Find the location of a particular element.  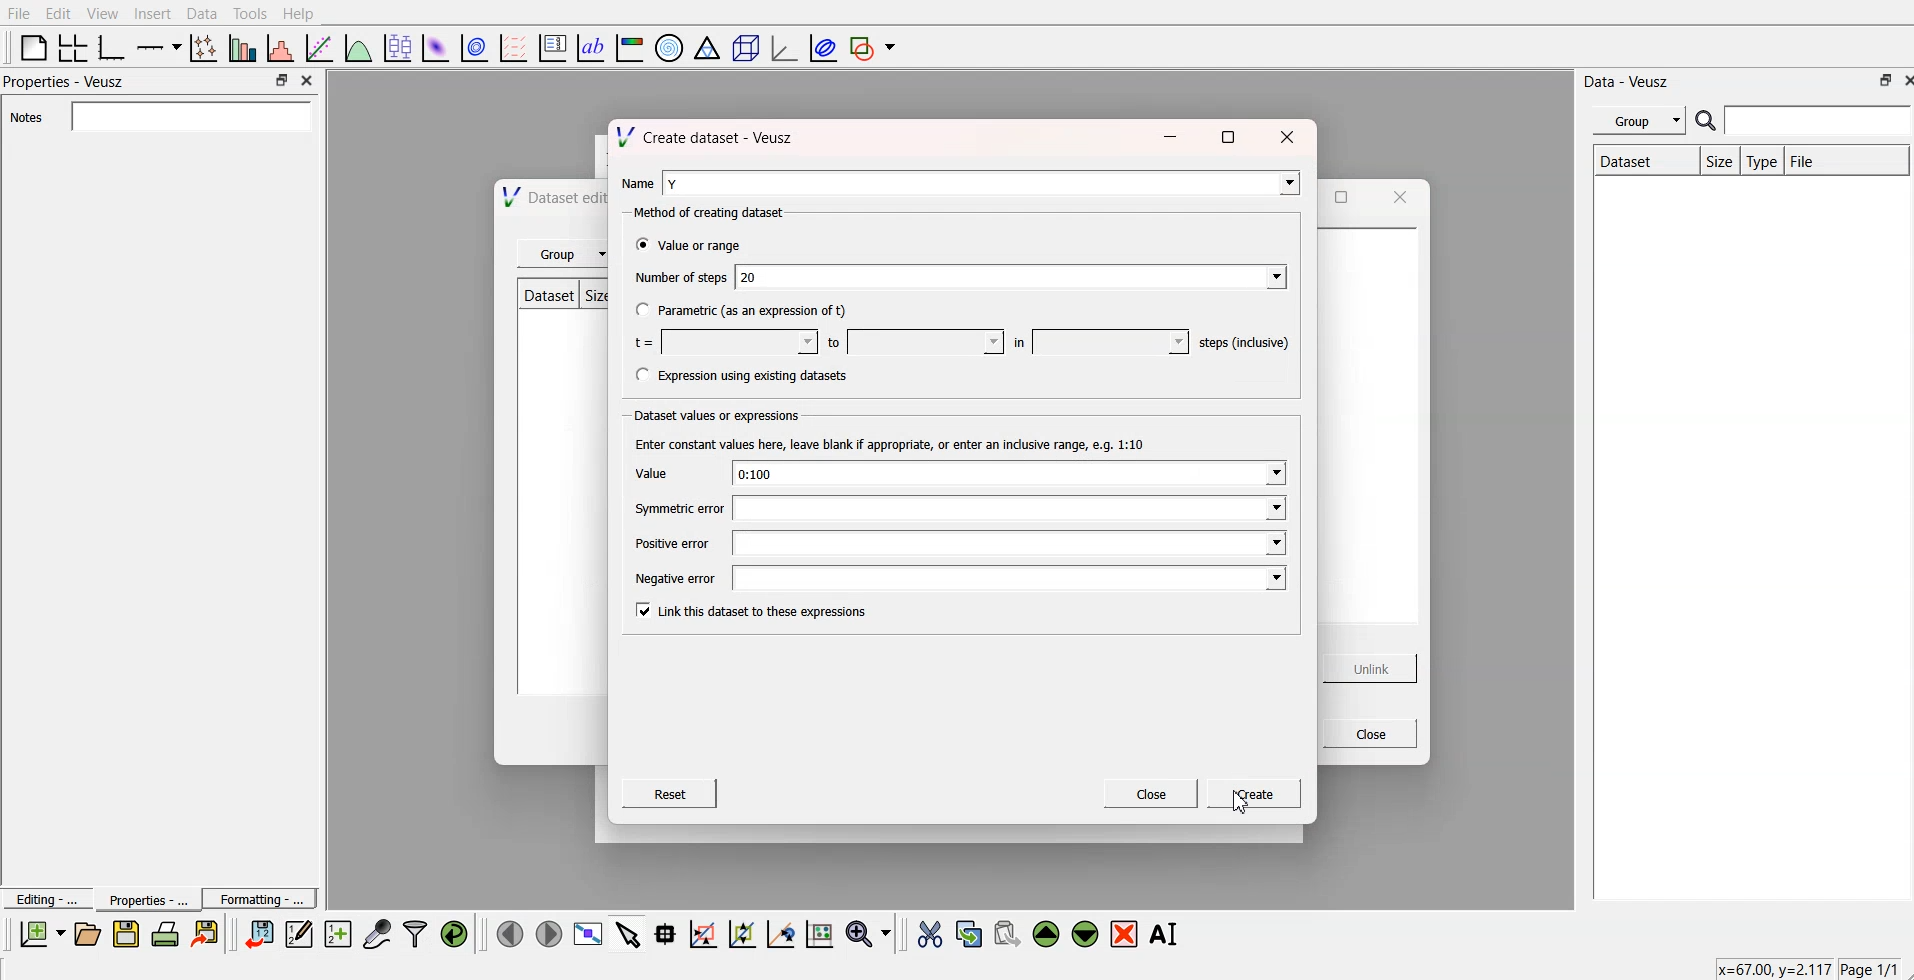

Min/Max is located at coordinates (1883, 80).